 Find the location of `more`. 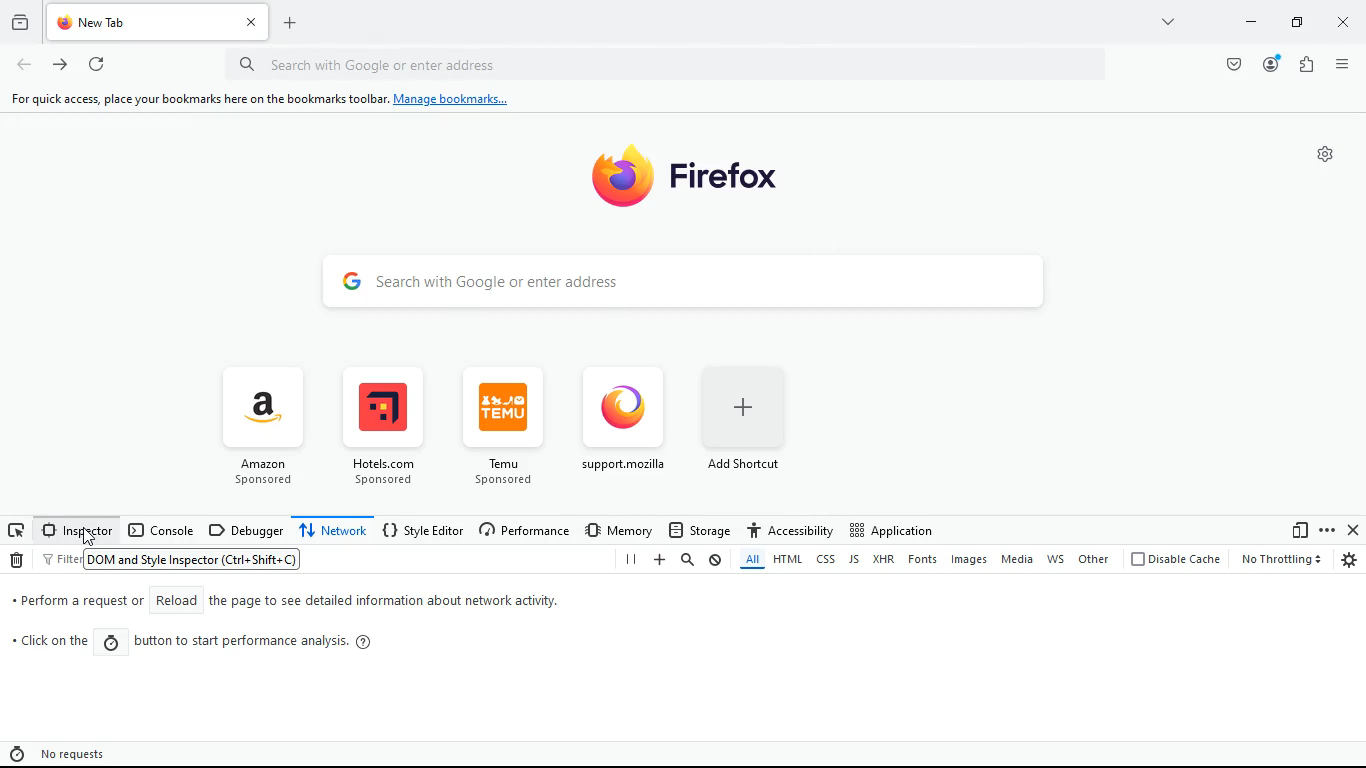

more is located at coordinates (1327, 530).